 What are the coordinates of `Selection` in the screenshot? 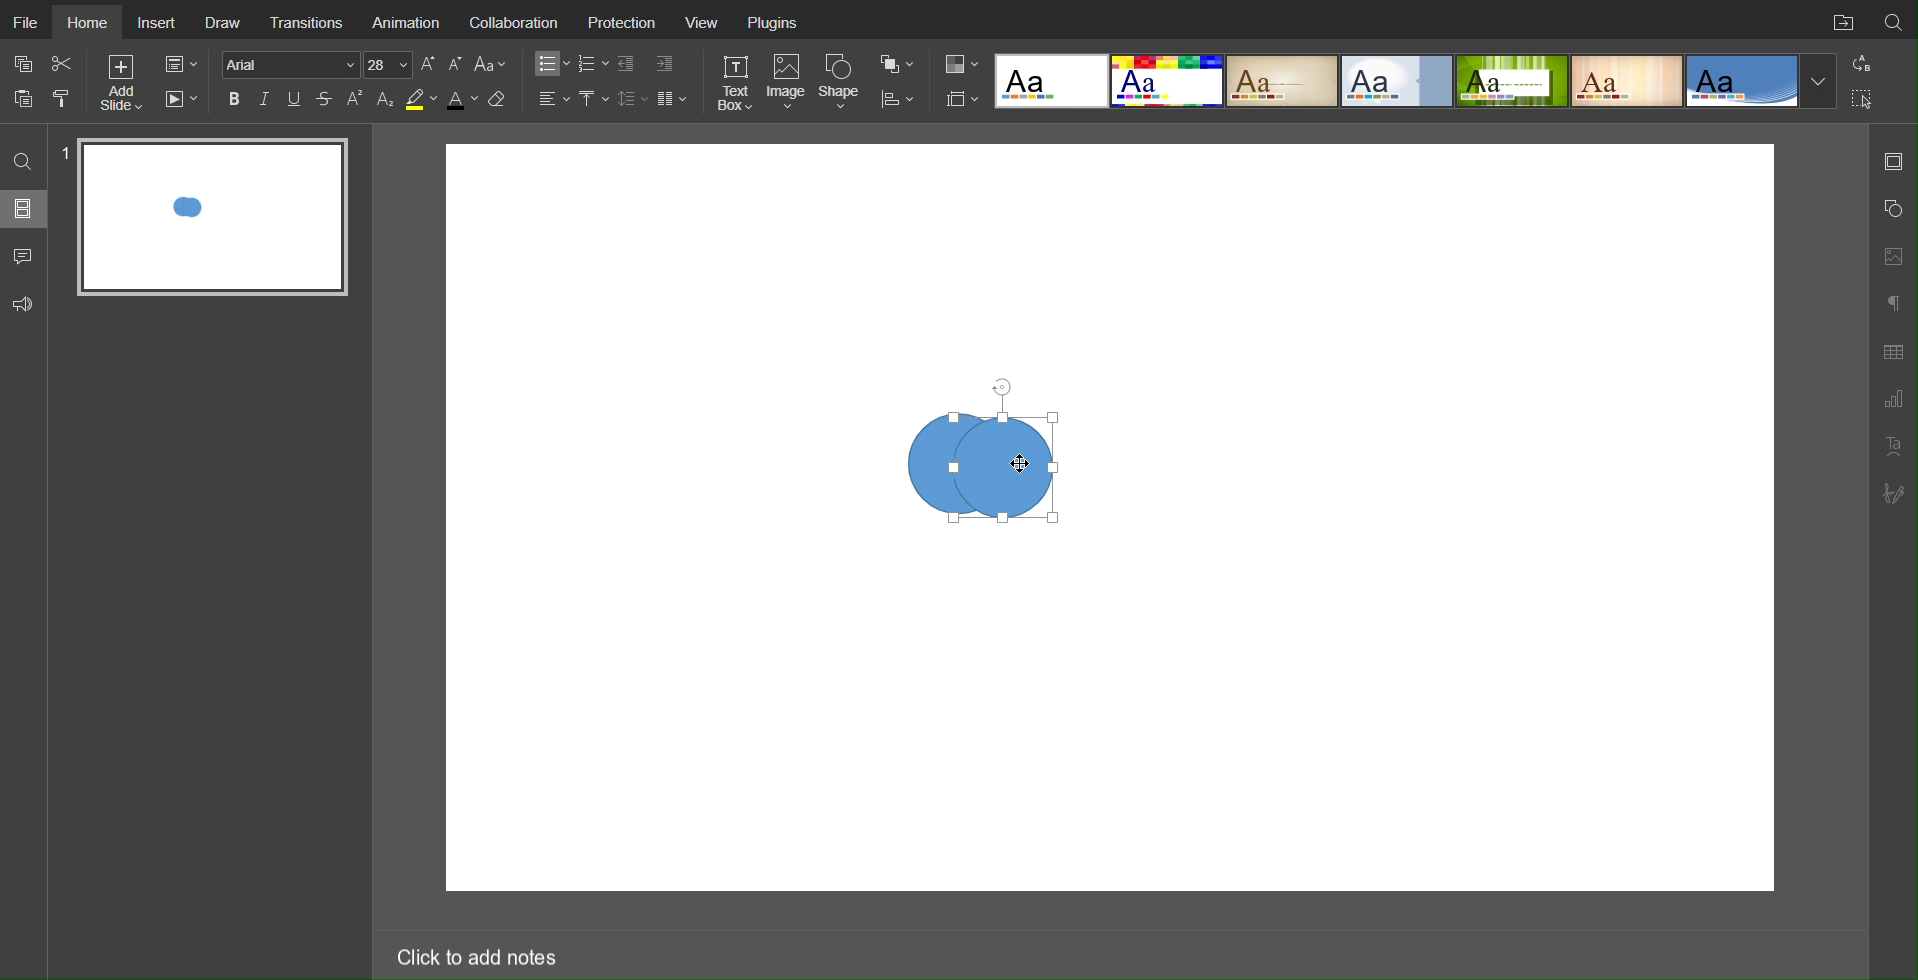 It's located at (1863, 98).